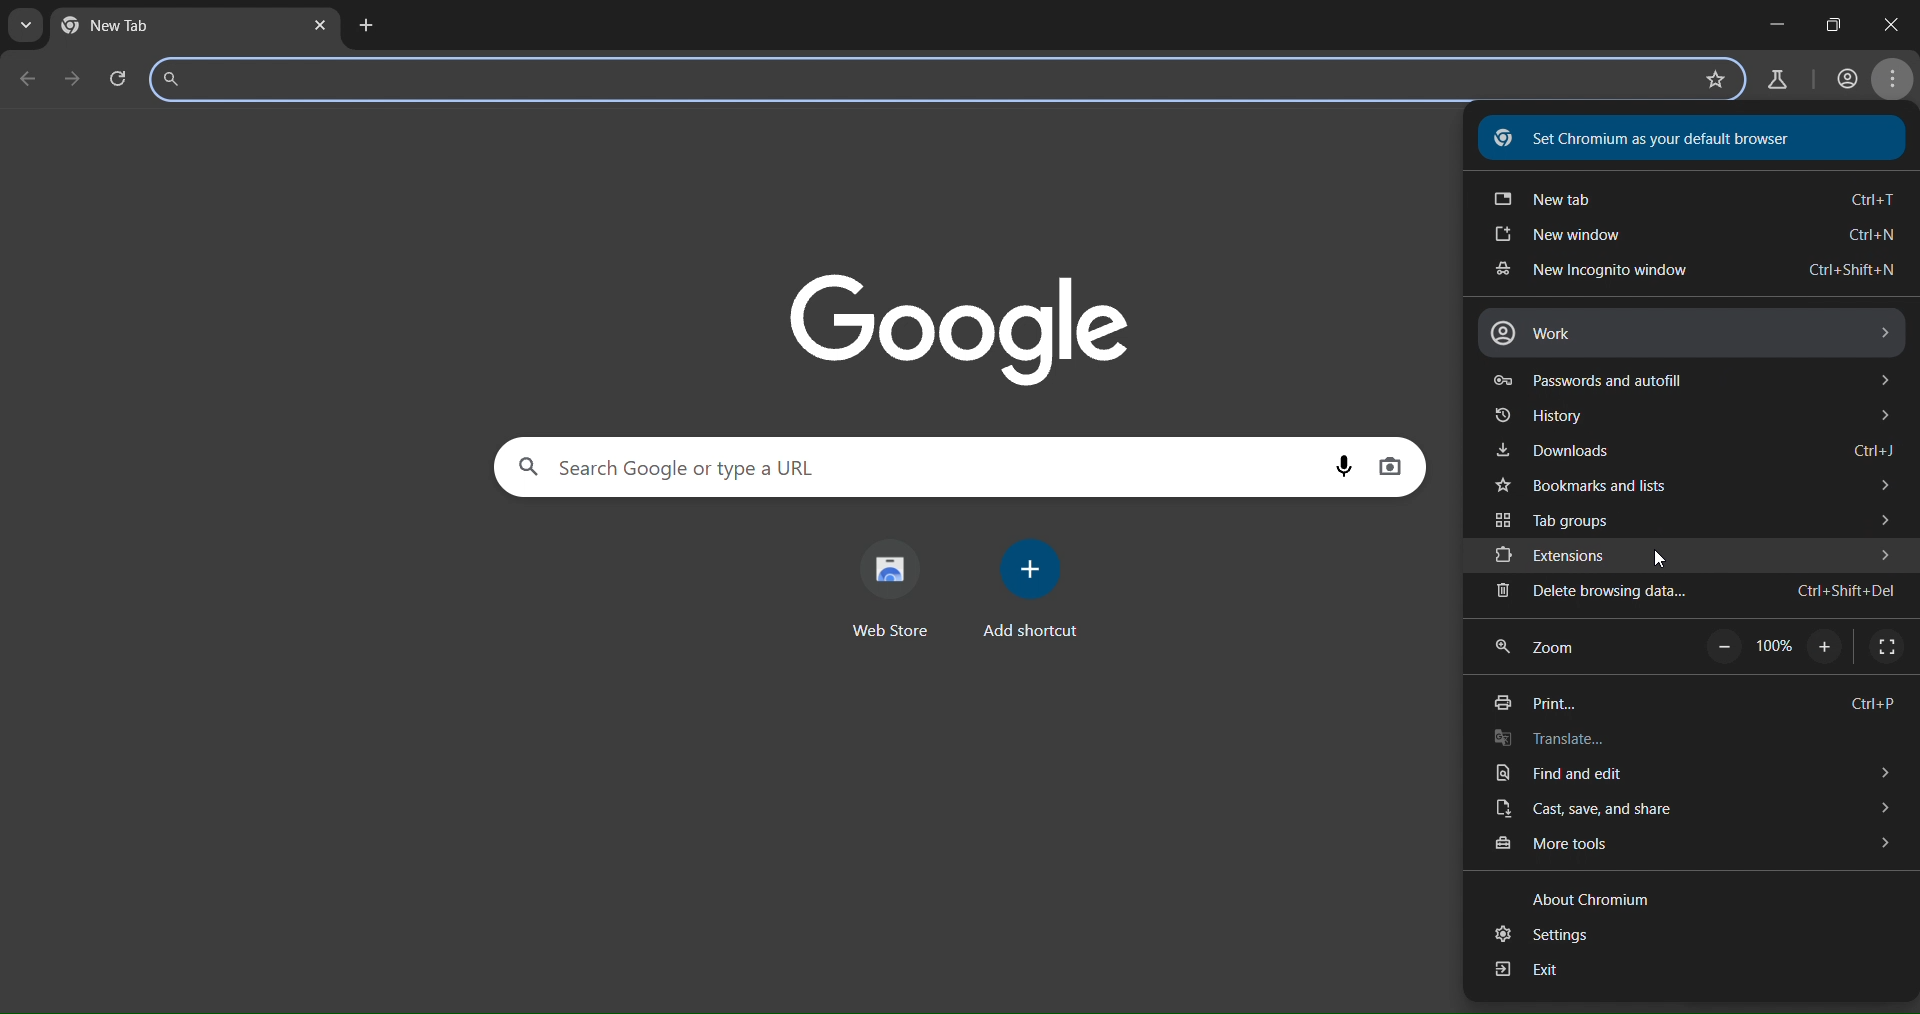 Image resolution: width=1920 pixels, height=1014 pixels. What do you see at coordinates (1652, 139) in the screenshot?
I see `Set Chromium as your default browser` at bounding box center [1652, 139].